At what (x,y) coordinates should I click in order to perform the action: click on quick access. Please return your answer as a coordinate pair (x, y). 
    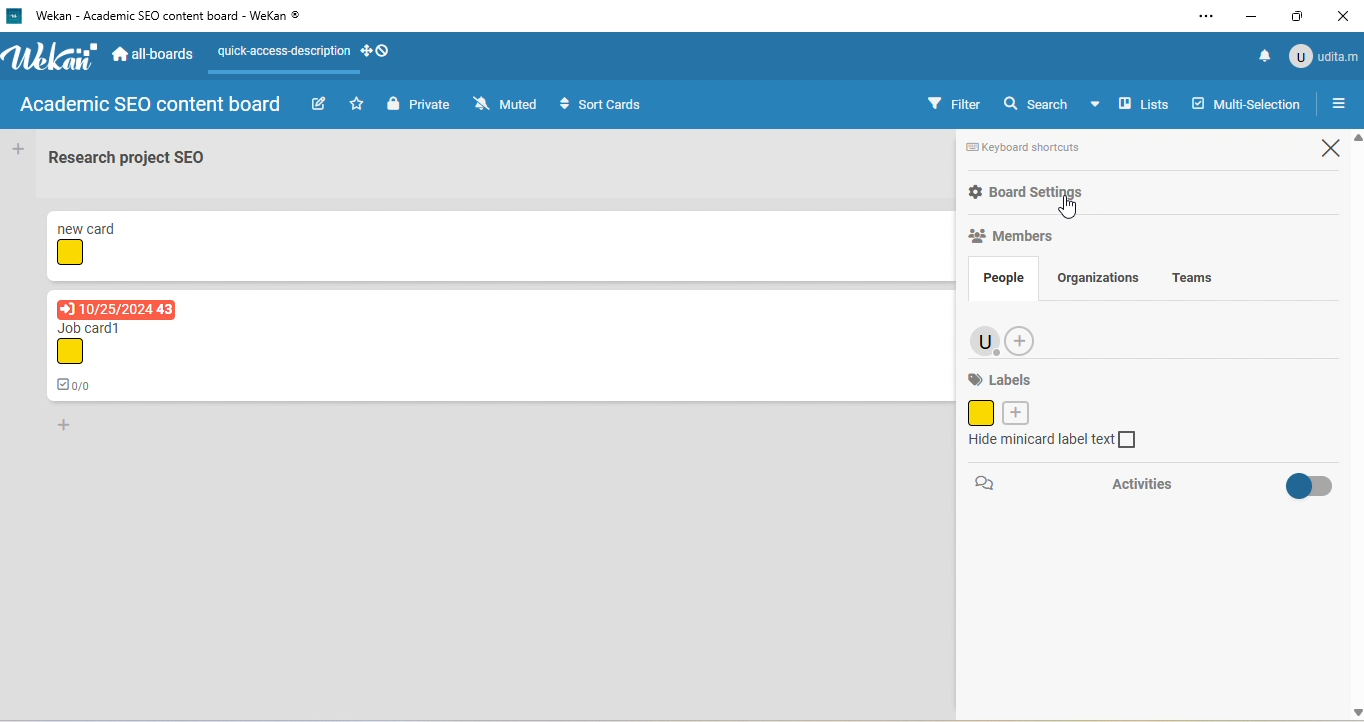
    Looking at the image, I should click on (308, 51).